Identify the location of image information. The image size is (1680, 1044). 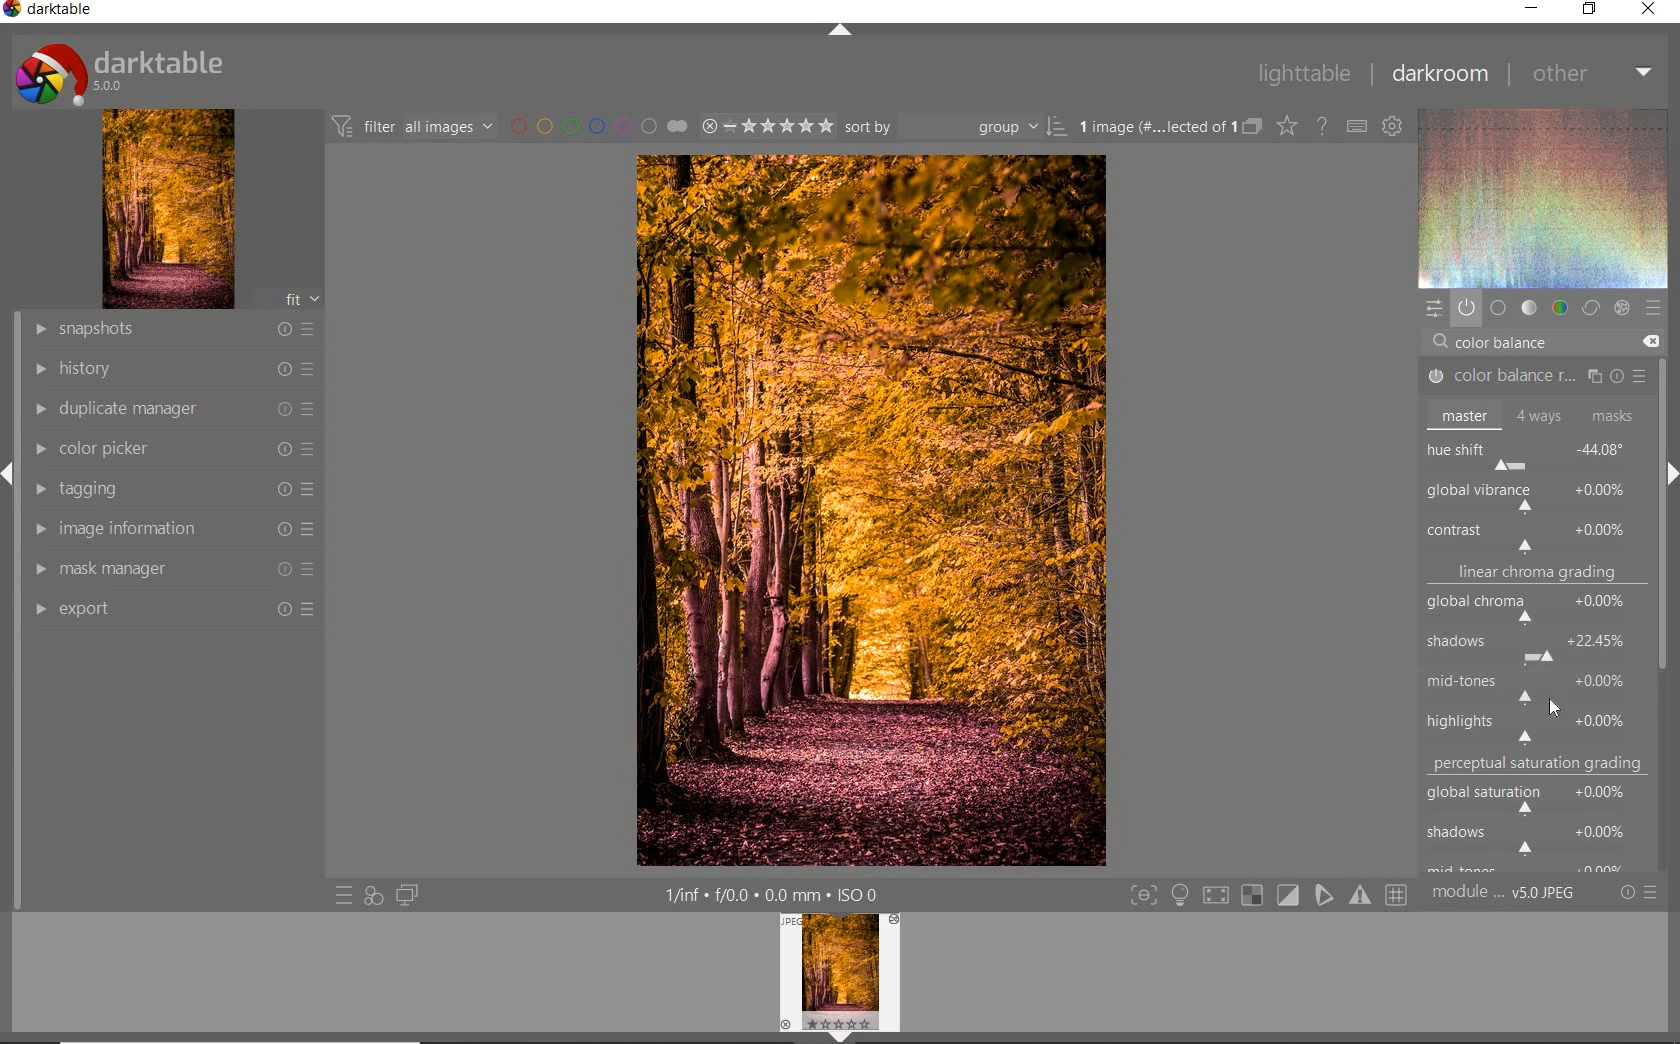
(170, 528).